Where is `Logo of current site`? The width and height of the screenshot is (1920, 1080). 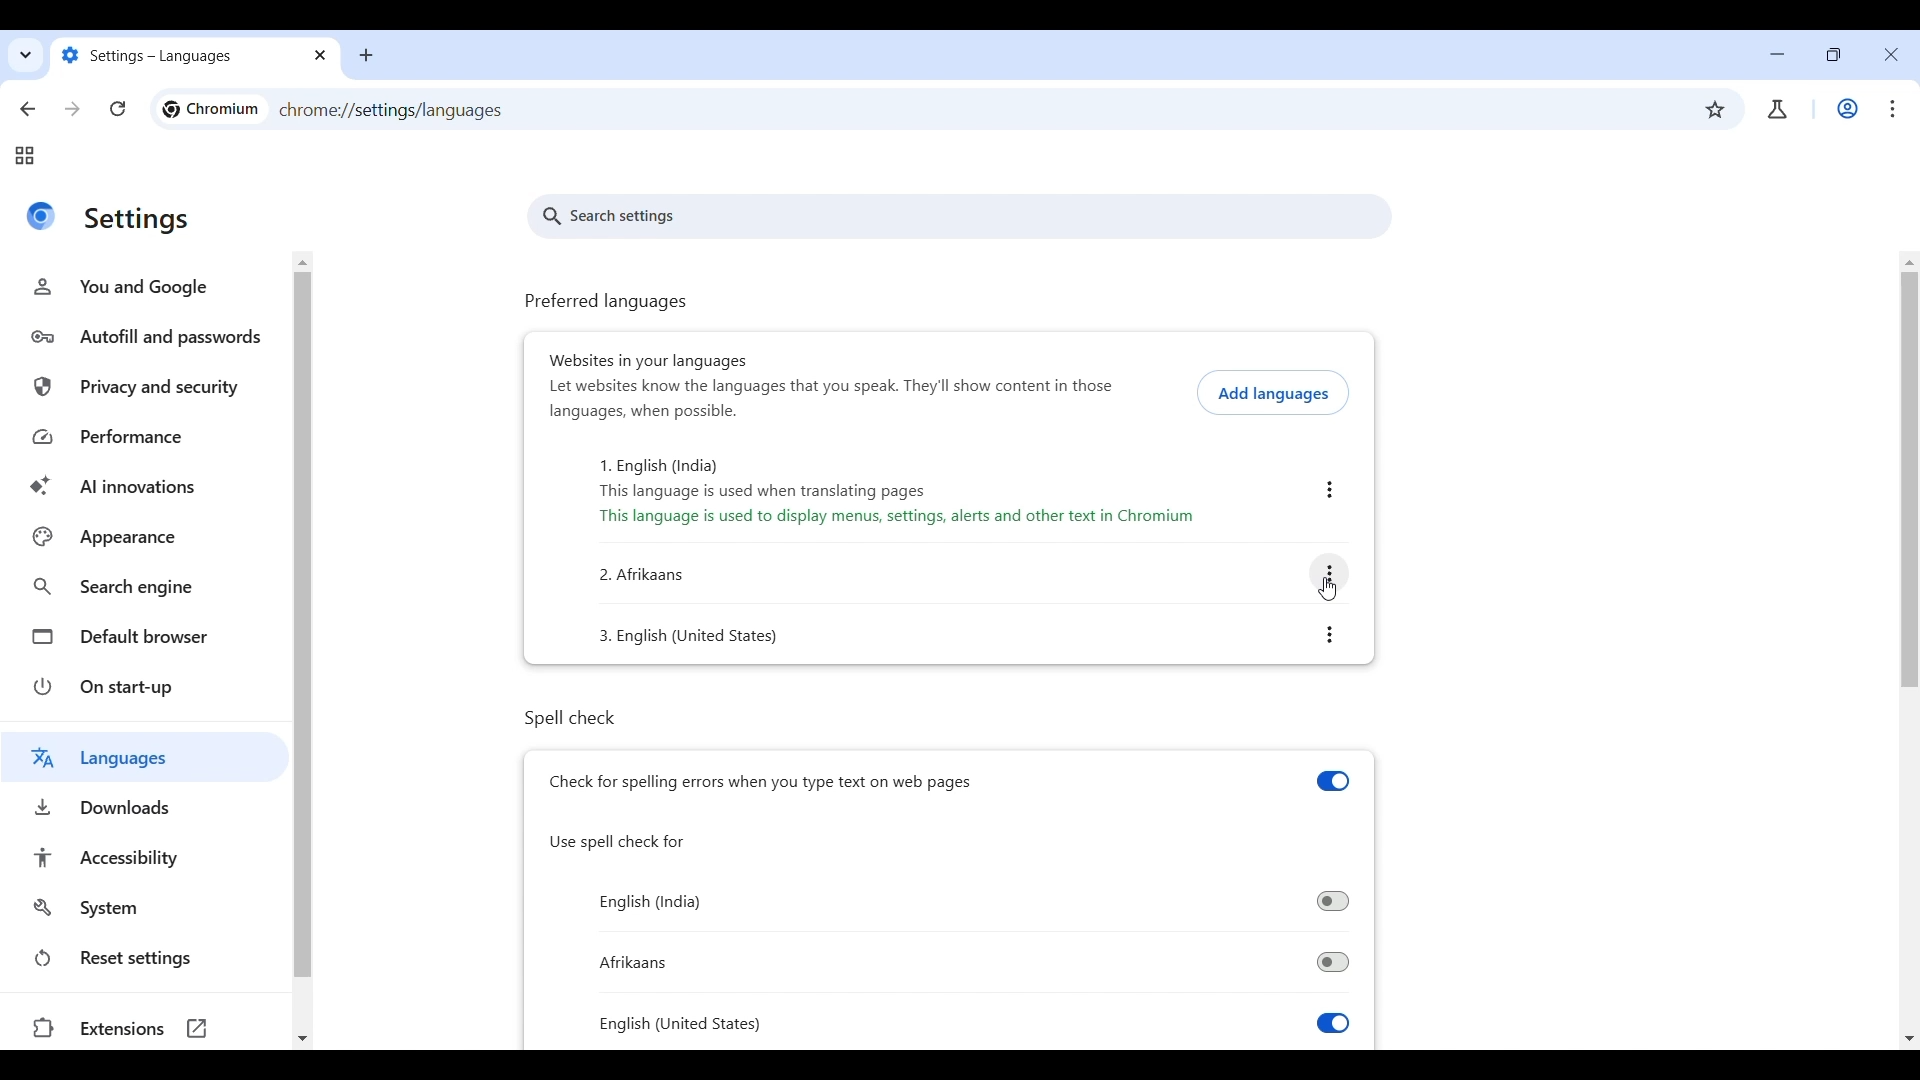
Logo of current site is located at coordinates (40, 216).